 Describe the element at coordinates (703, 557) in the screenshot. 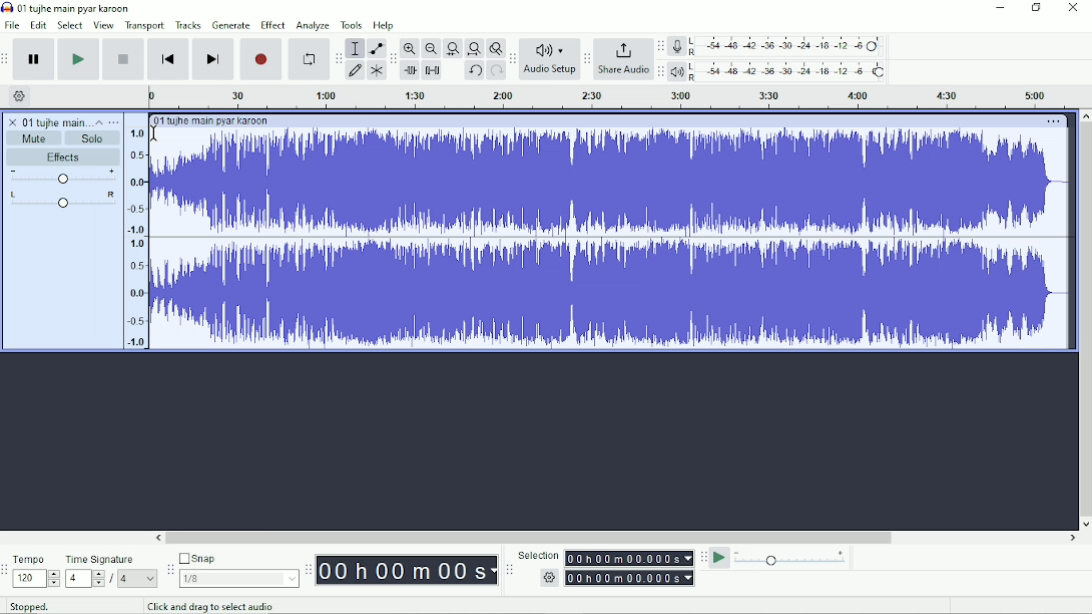

I see `Audacity play-at-speed toolbar` at that location.